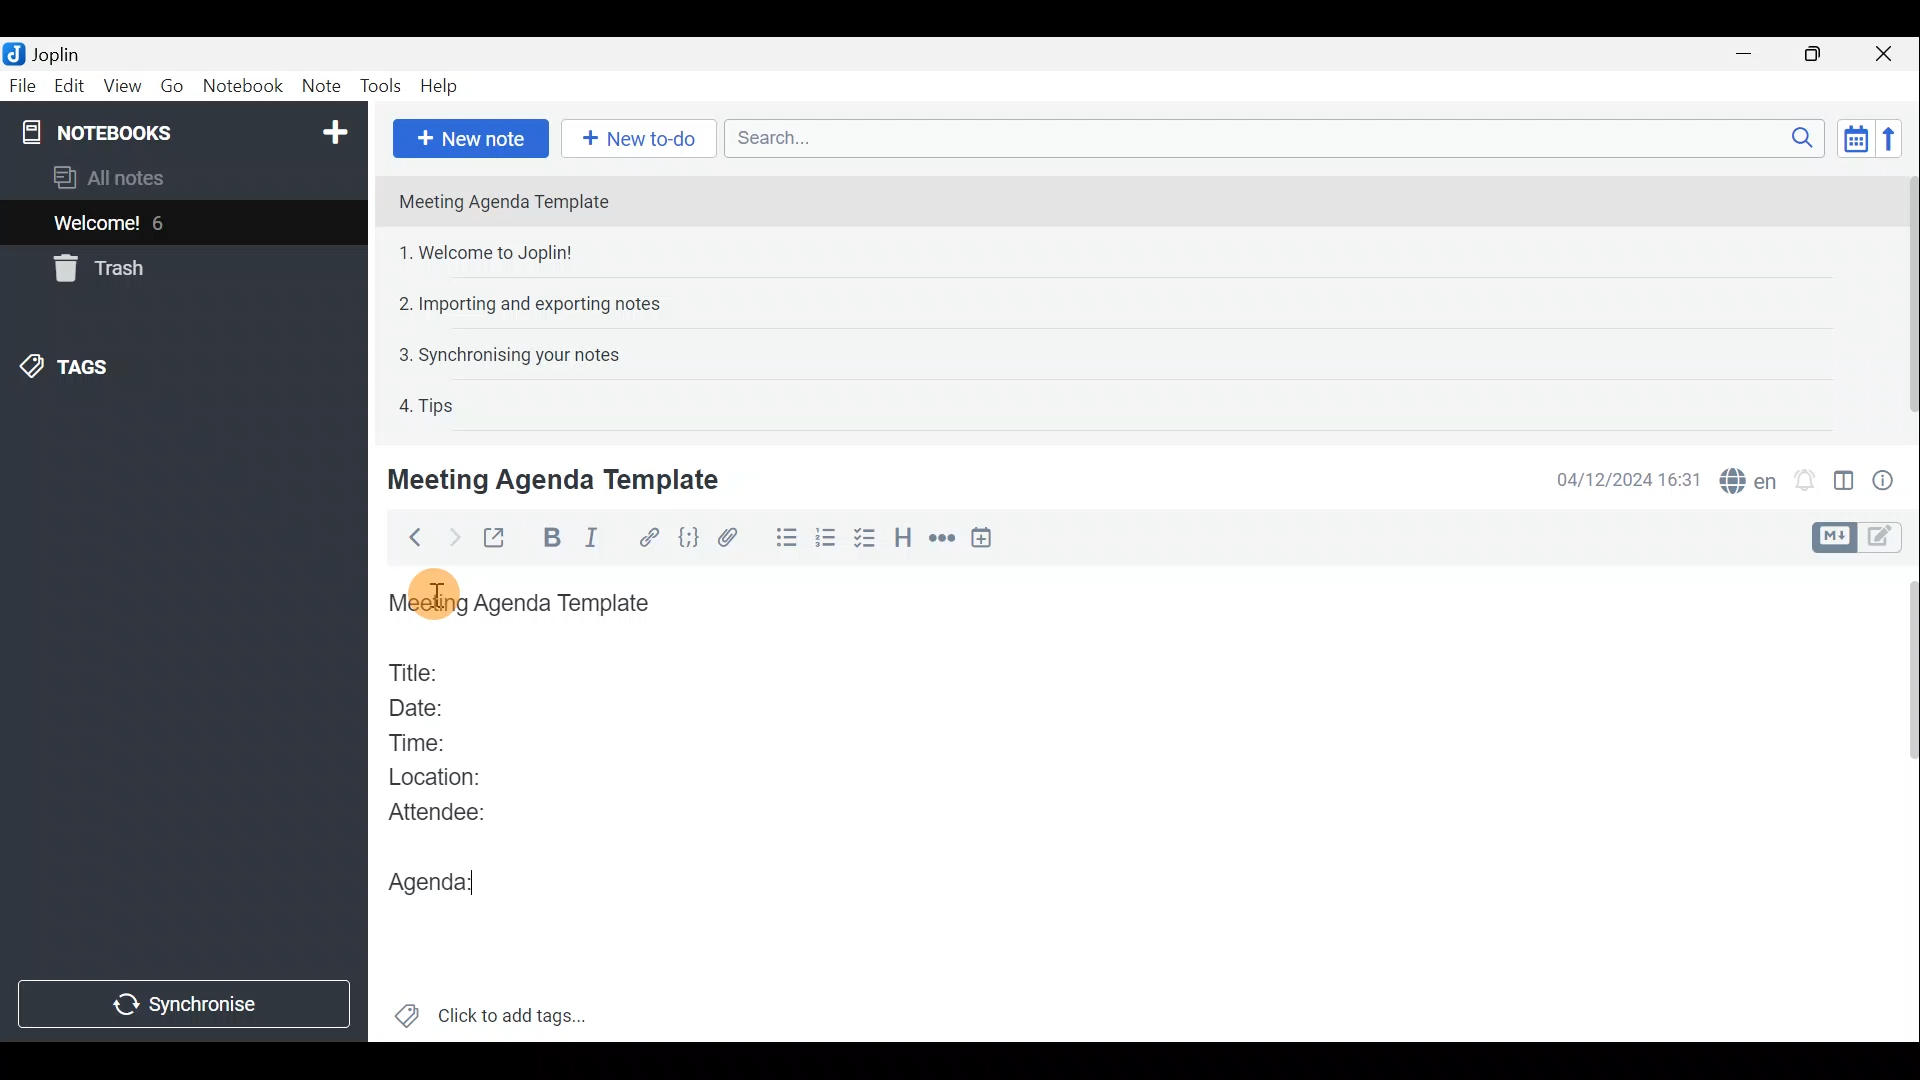 This screenshot has height=1080, width=1920. What do you see at coordinates (55, 53) in the screenshot?
I see `Joplin` at bounding box center [55, 53].